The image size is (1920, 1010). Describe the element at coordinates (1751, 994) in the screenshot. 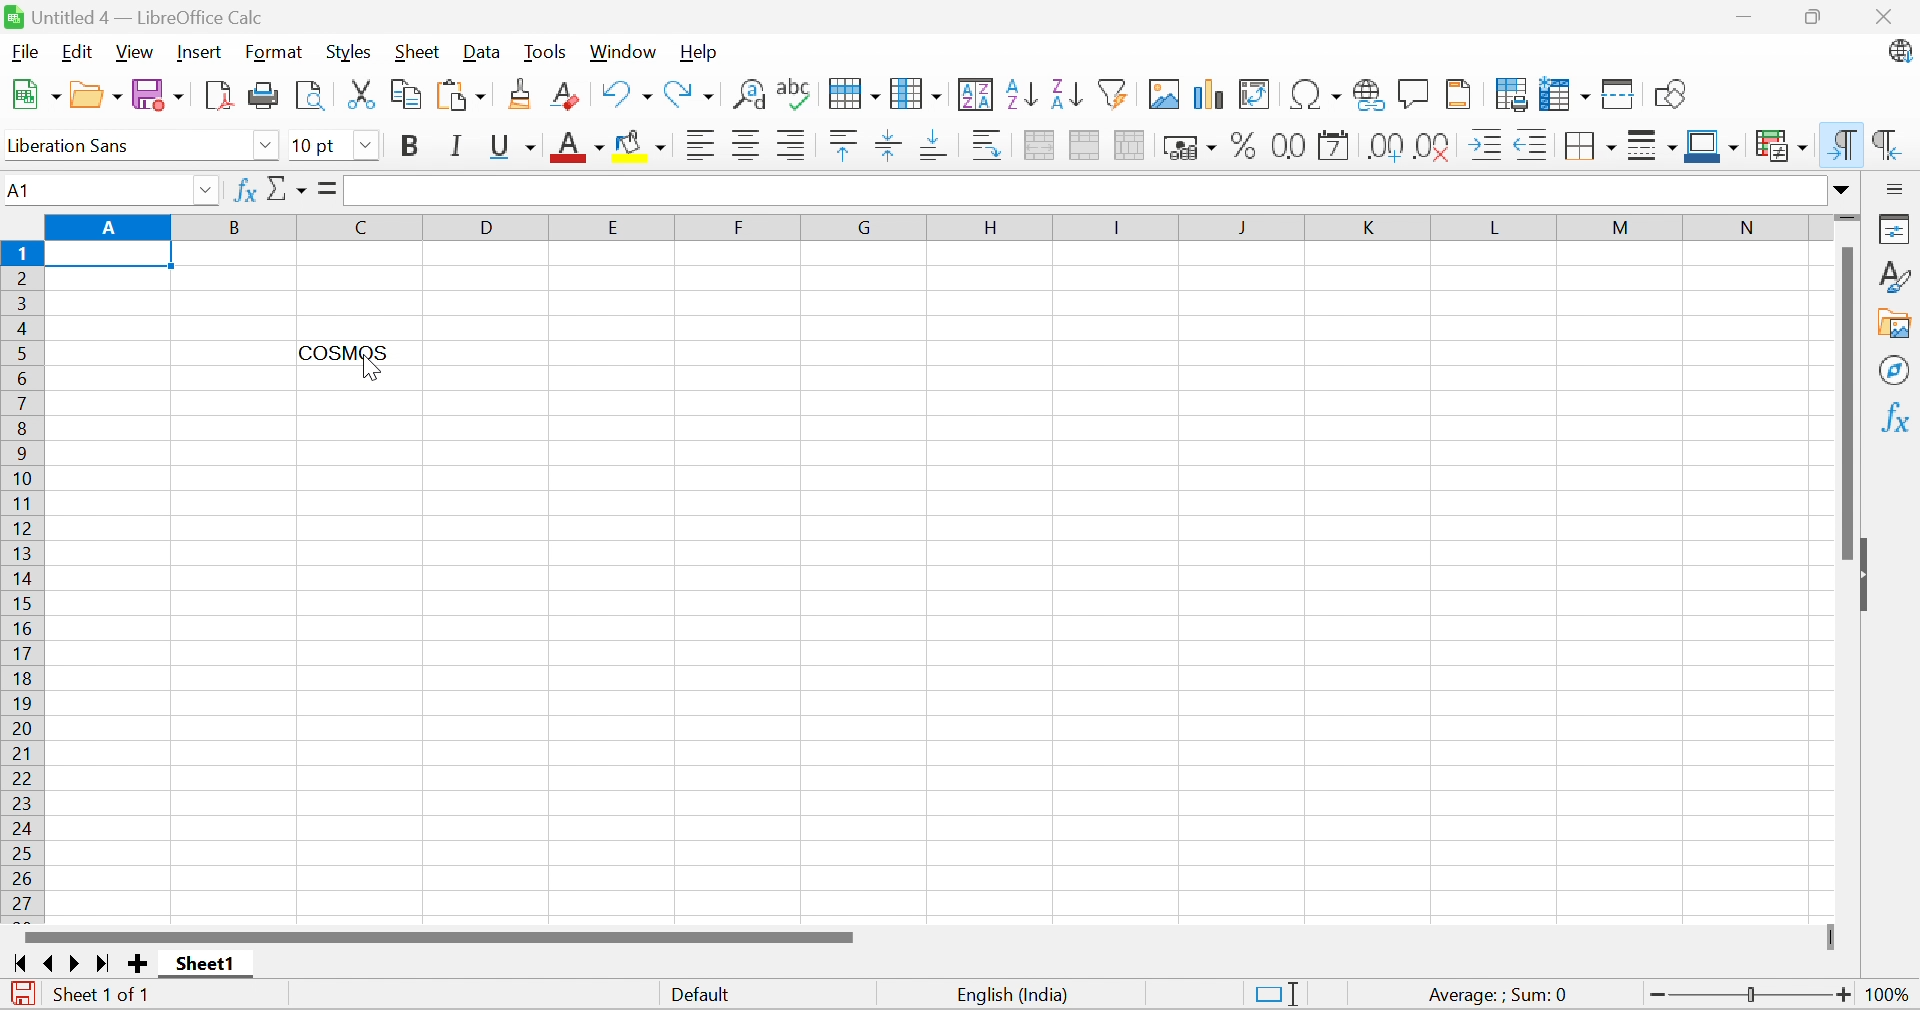

I see `Slider` at that location.